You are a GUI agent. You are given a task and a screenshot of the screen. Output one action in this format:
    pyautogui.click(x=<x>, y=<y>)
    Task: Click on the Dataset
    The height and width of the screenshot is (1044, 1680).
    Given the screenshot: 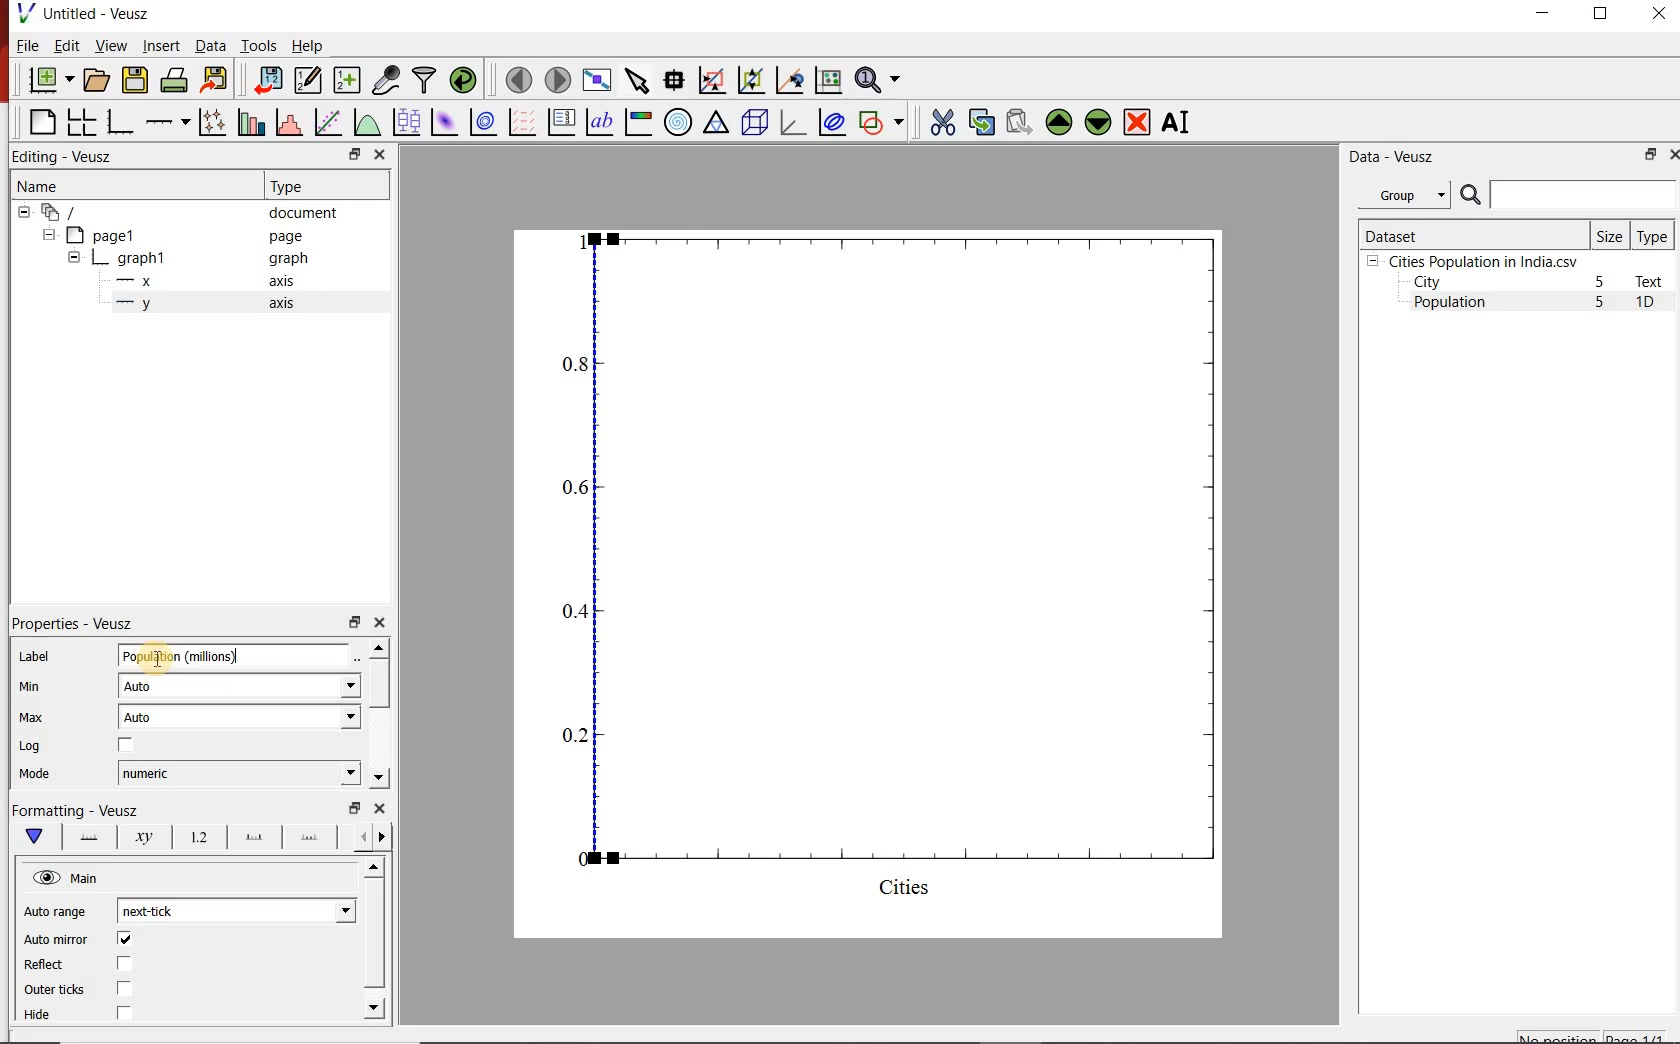 What is the action you would take?
    pyautogui.click(x=1471, y=234)
    